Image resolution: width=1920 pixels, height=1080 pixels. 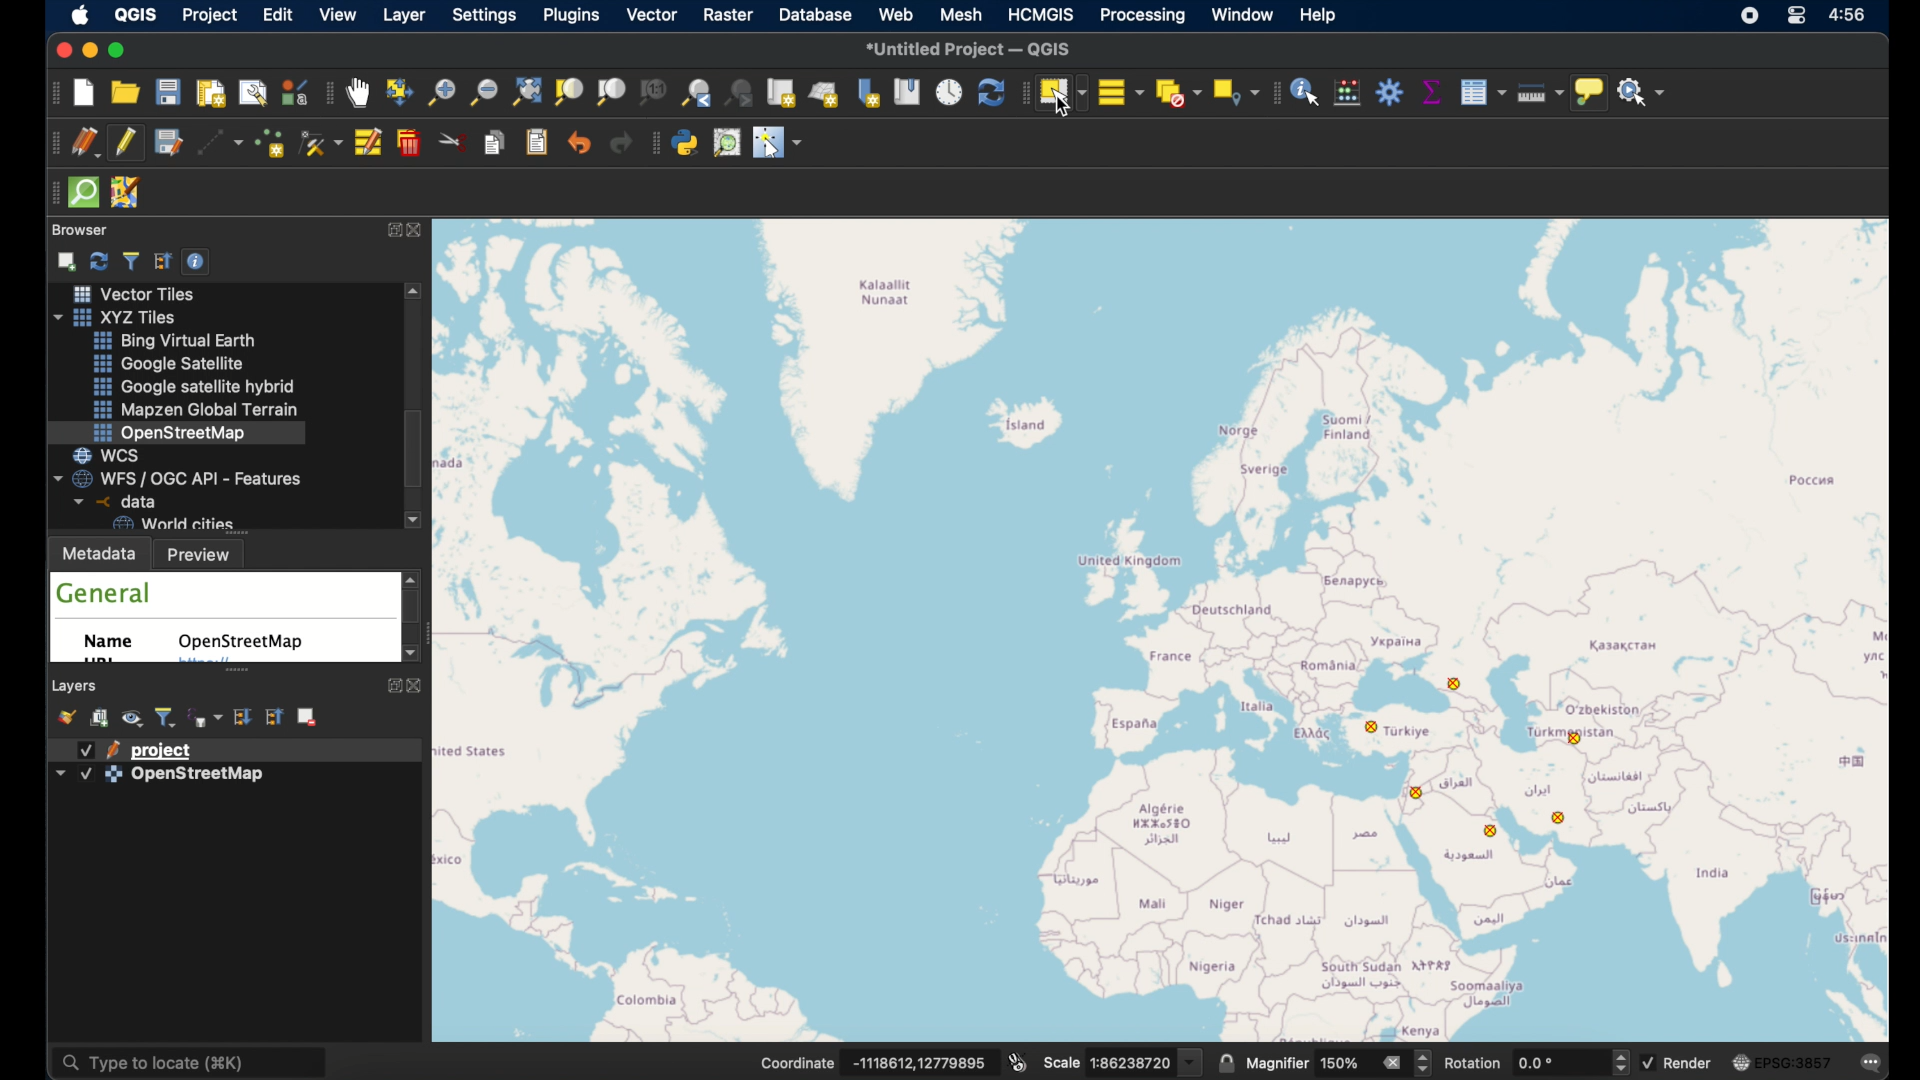 What do you see at coordinates (652, 145) in the screenshot?
I see `plugins toolbar` at bounding box center [652, 145].